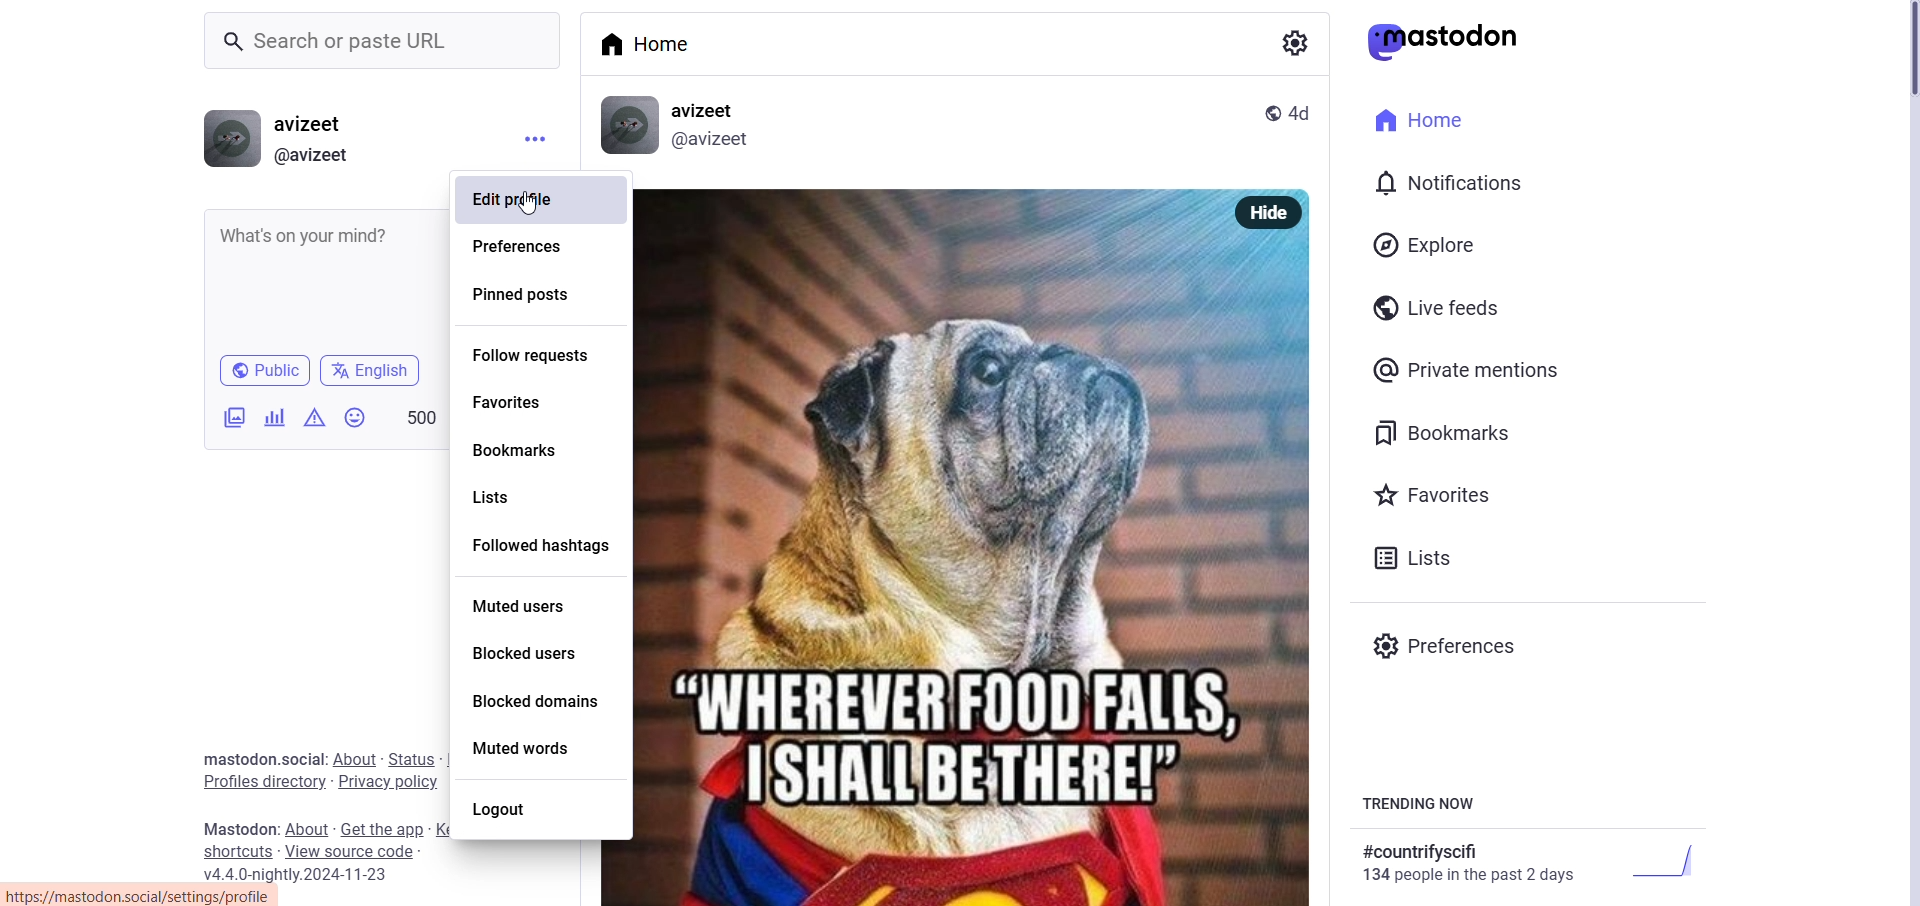  I want to click on What's on your mind?, so click(311, 233).